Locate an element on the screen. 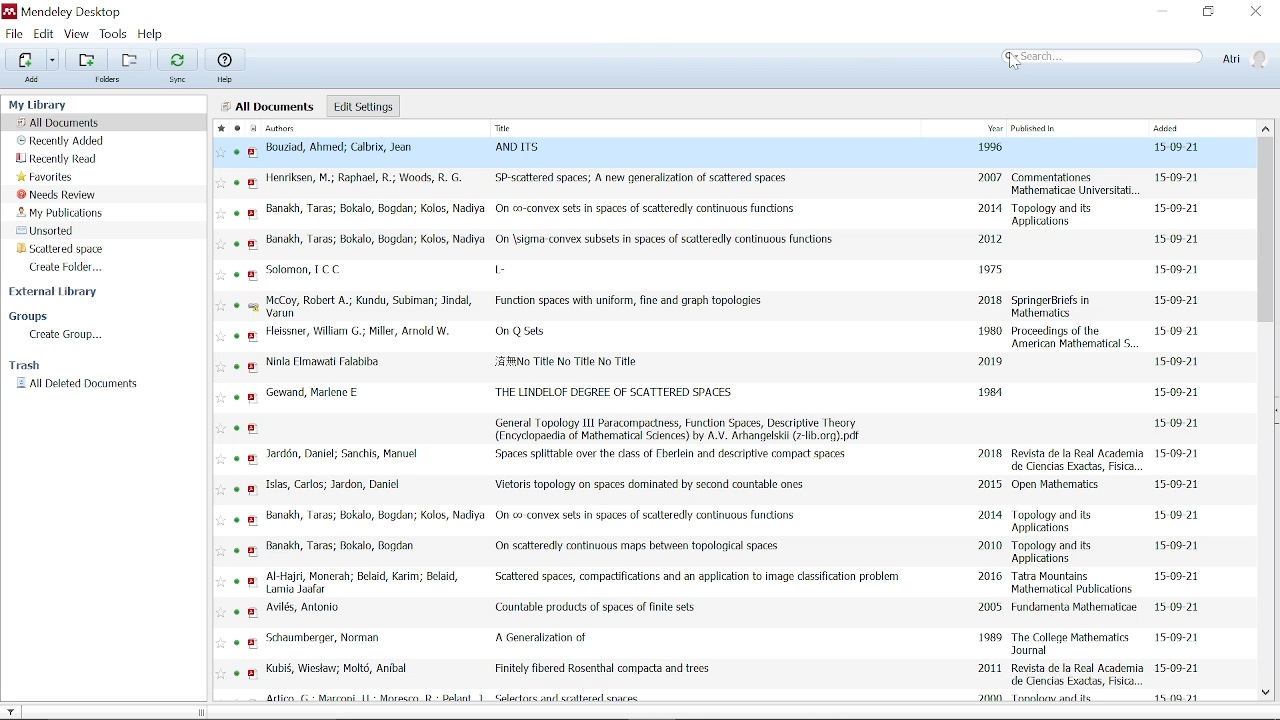 Image resolution: width=1280 pixels, height=720 pixels. Add to favorite is located at coordinates (222, 214).